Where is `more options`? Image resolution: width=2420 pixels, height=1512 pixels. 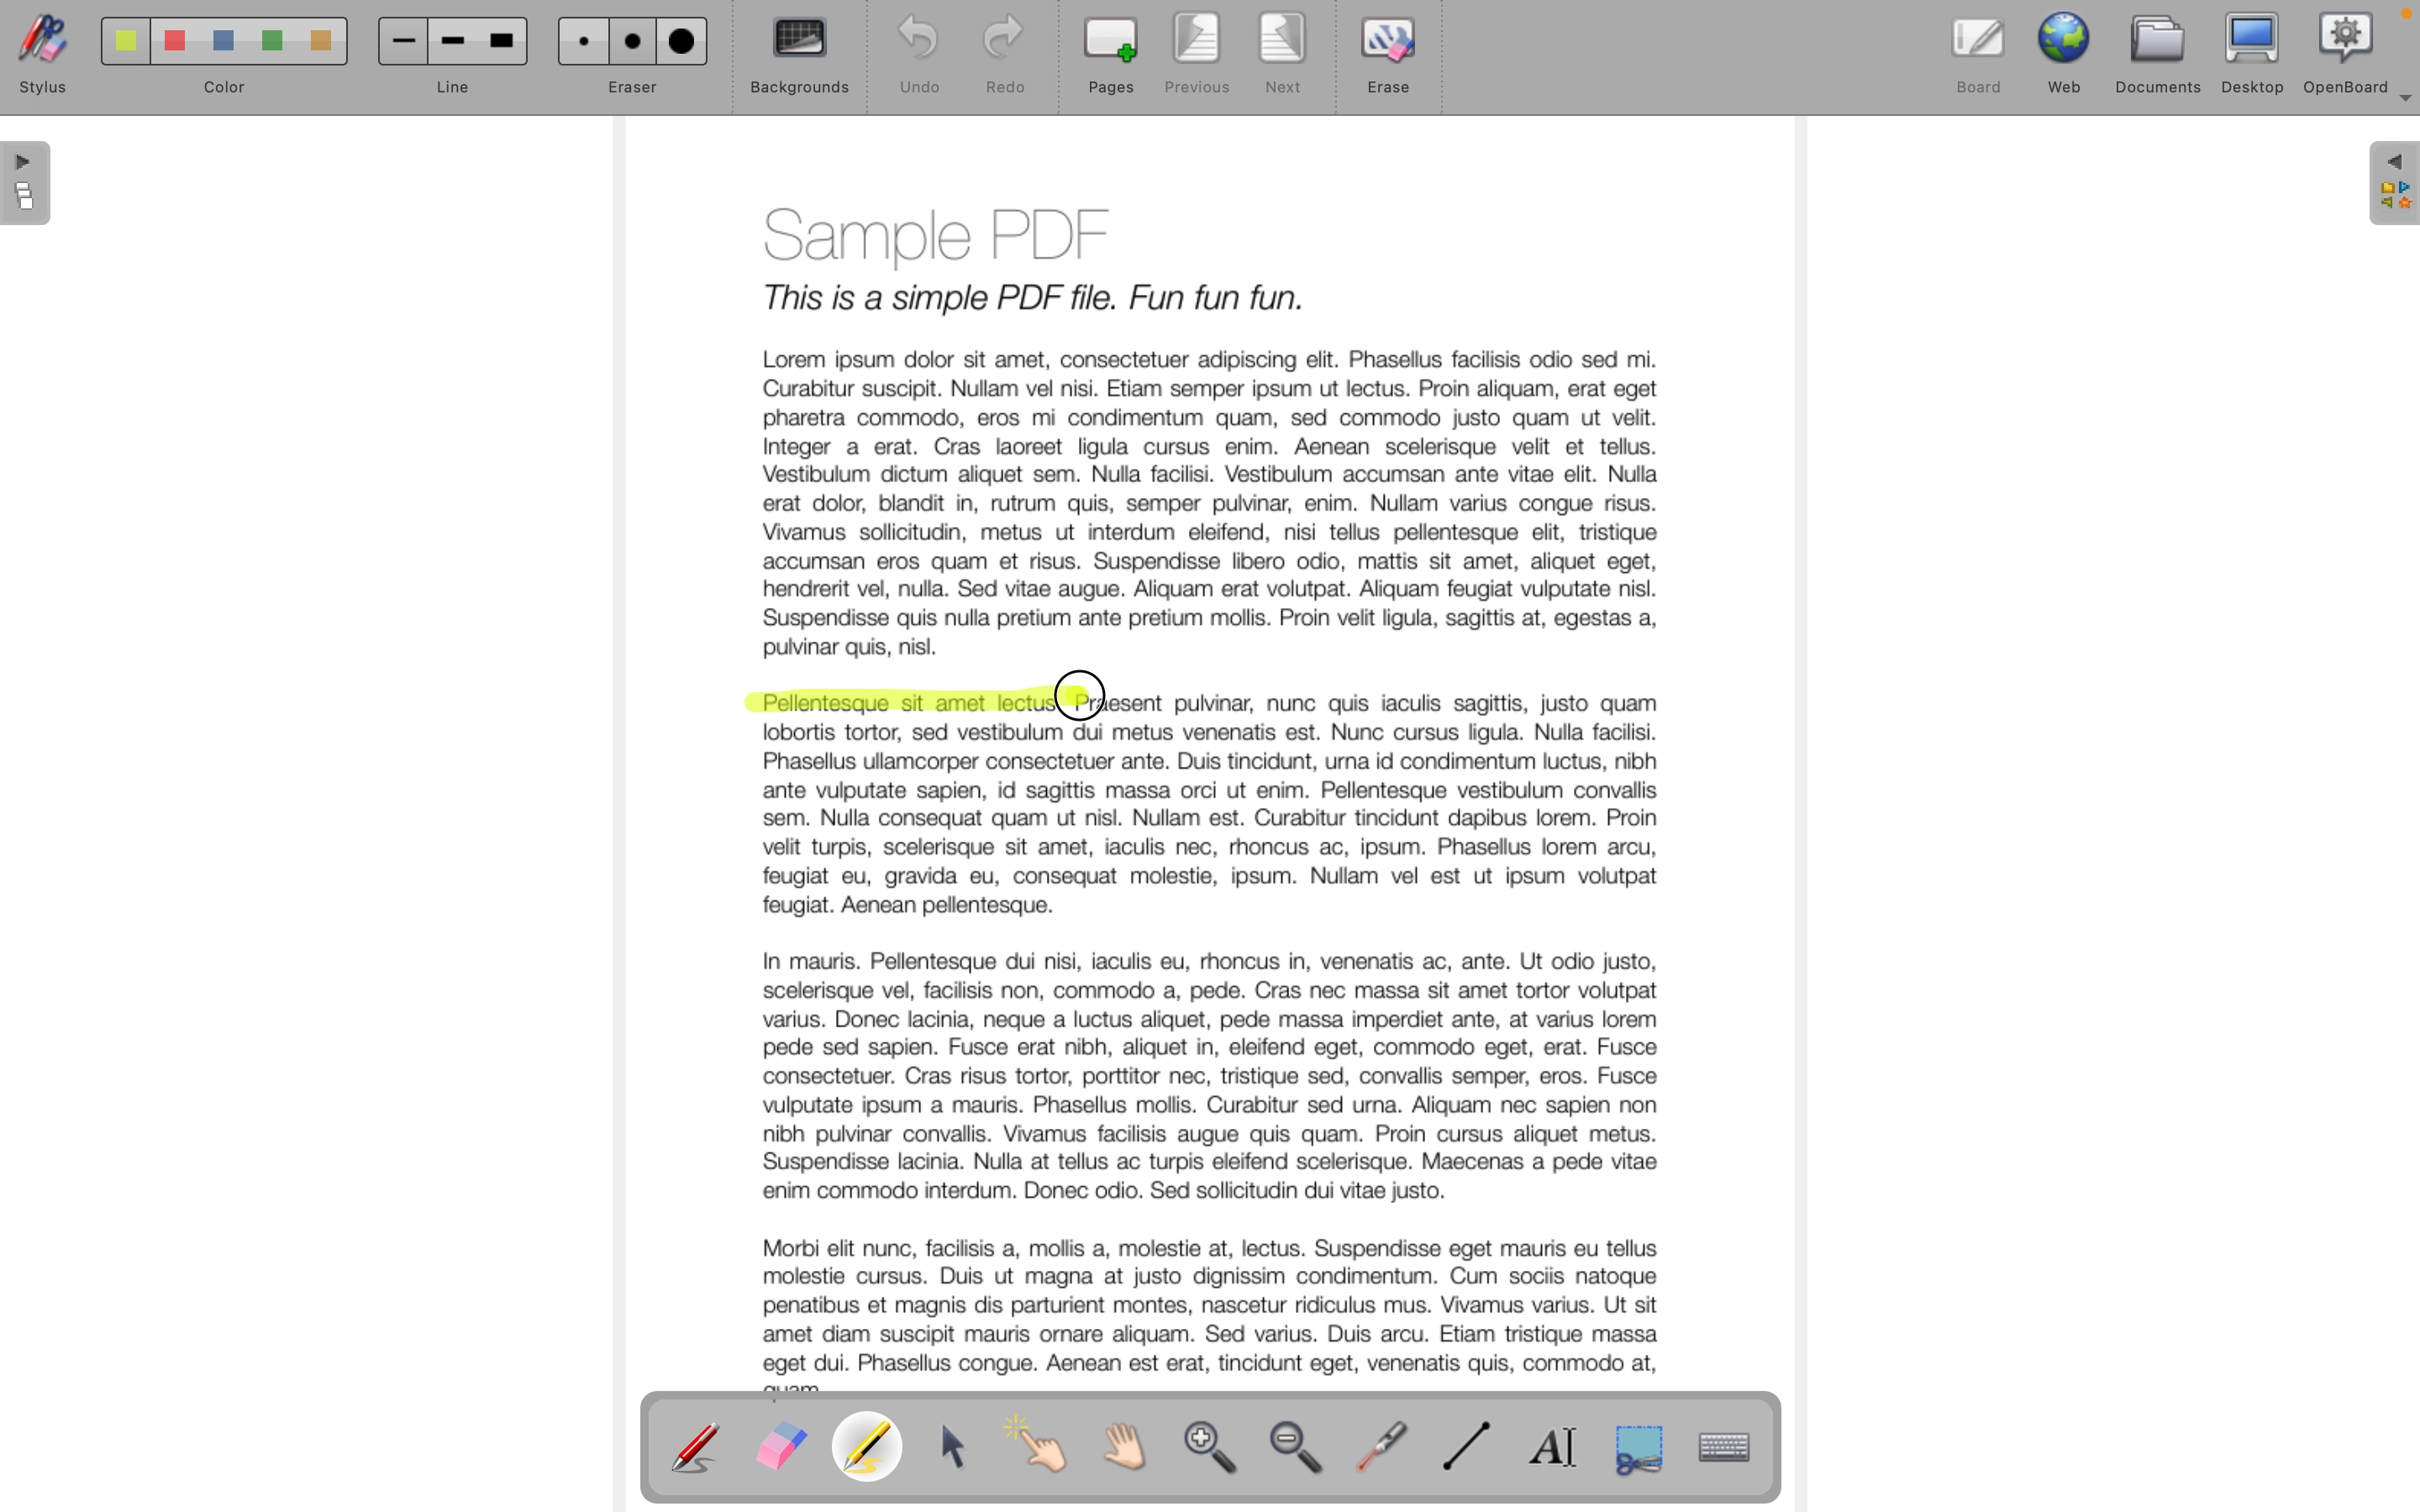 more options is located at coordinates (2400, 106).